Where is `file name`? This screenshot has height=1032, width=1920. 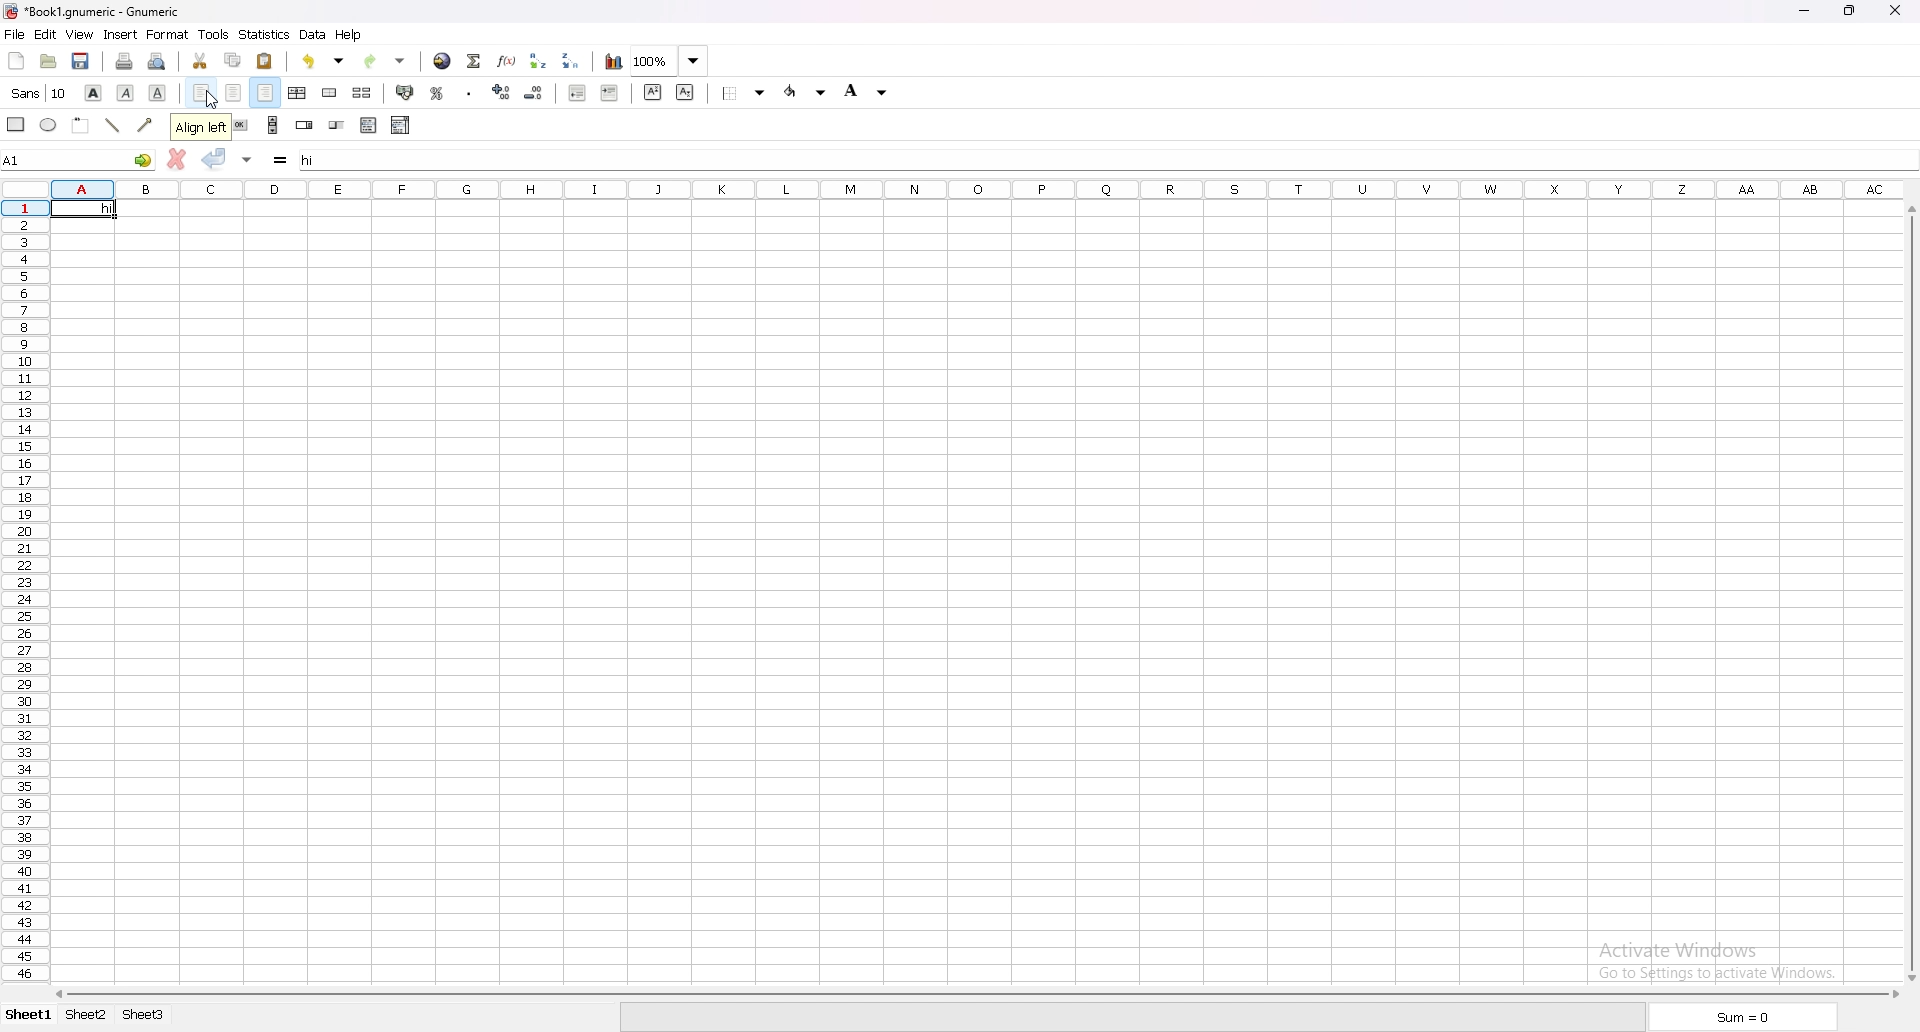
file name is located at coordinates (95, 12).